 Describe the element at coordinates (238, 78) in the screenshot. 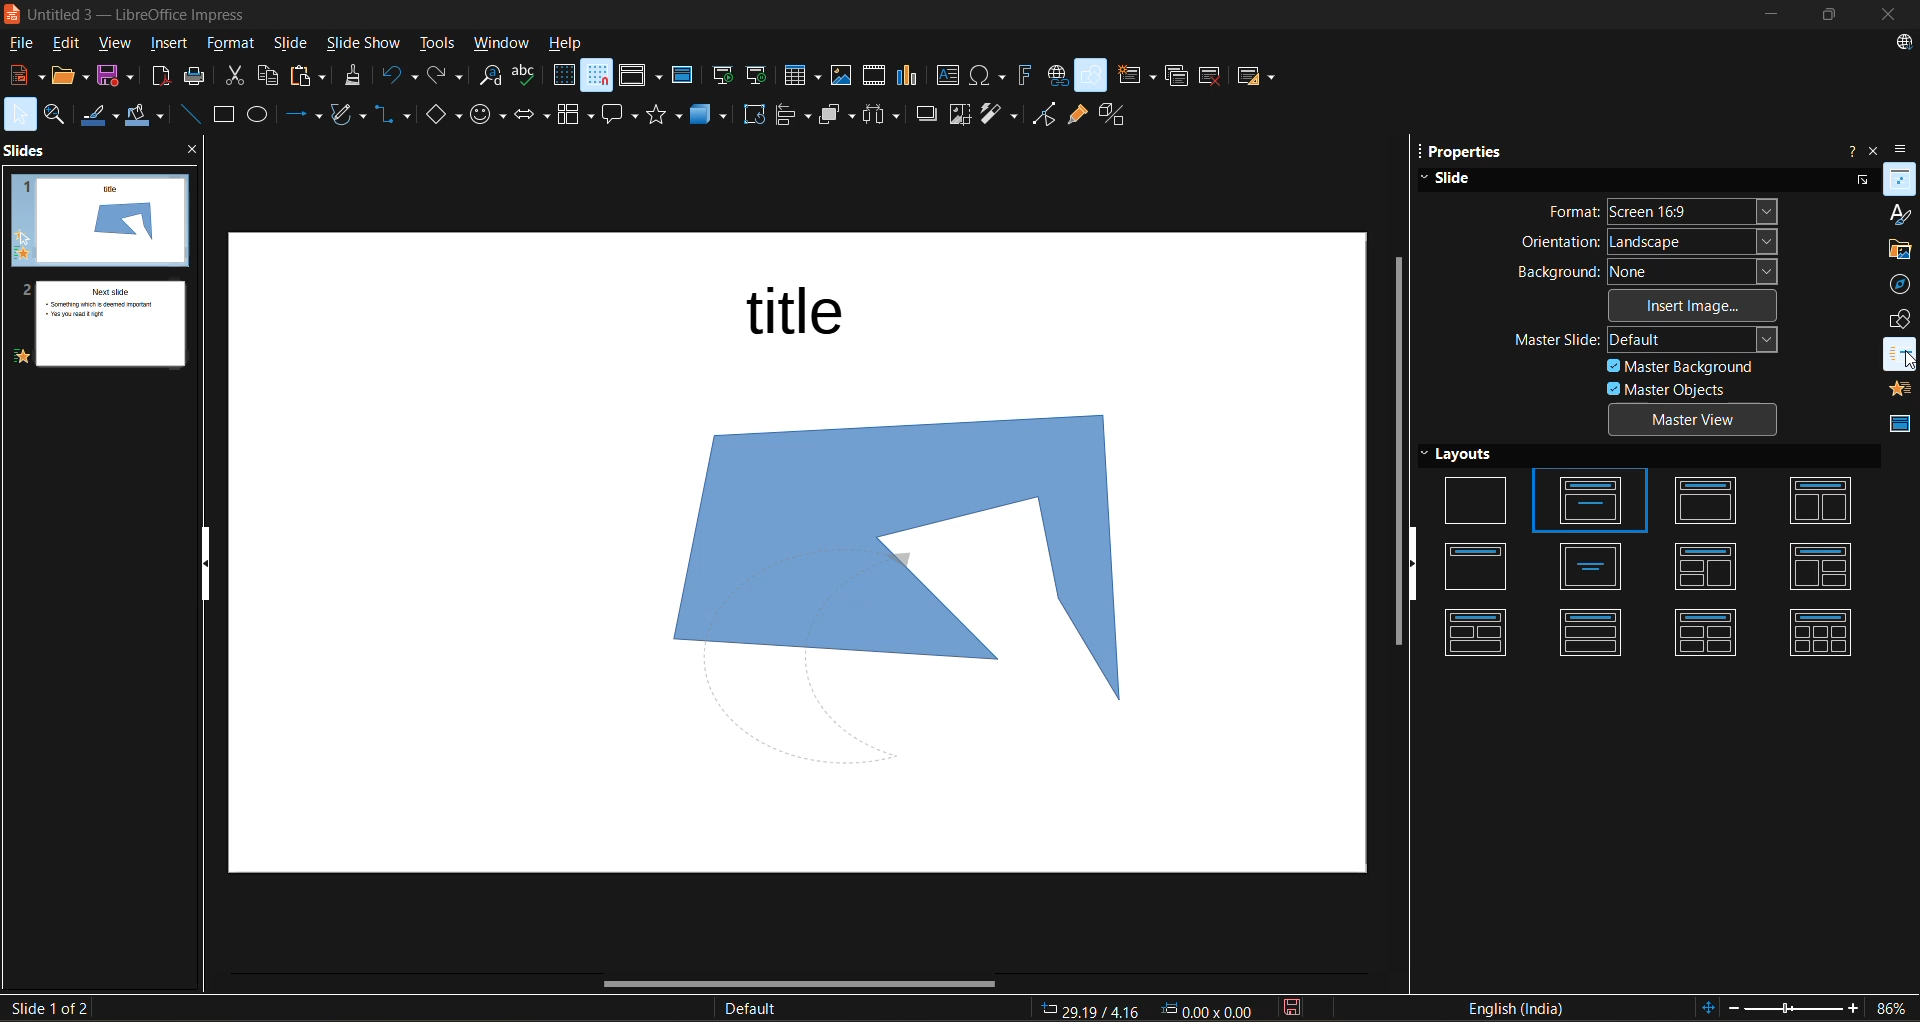

I see `cut` at that location.